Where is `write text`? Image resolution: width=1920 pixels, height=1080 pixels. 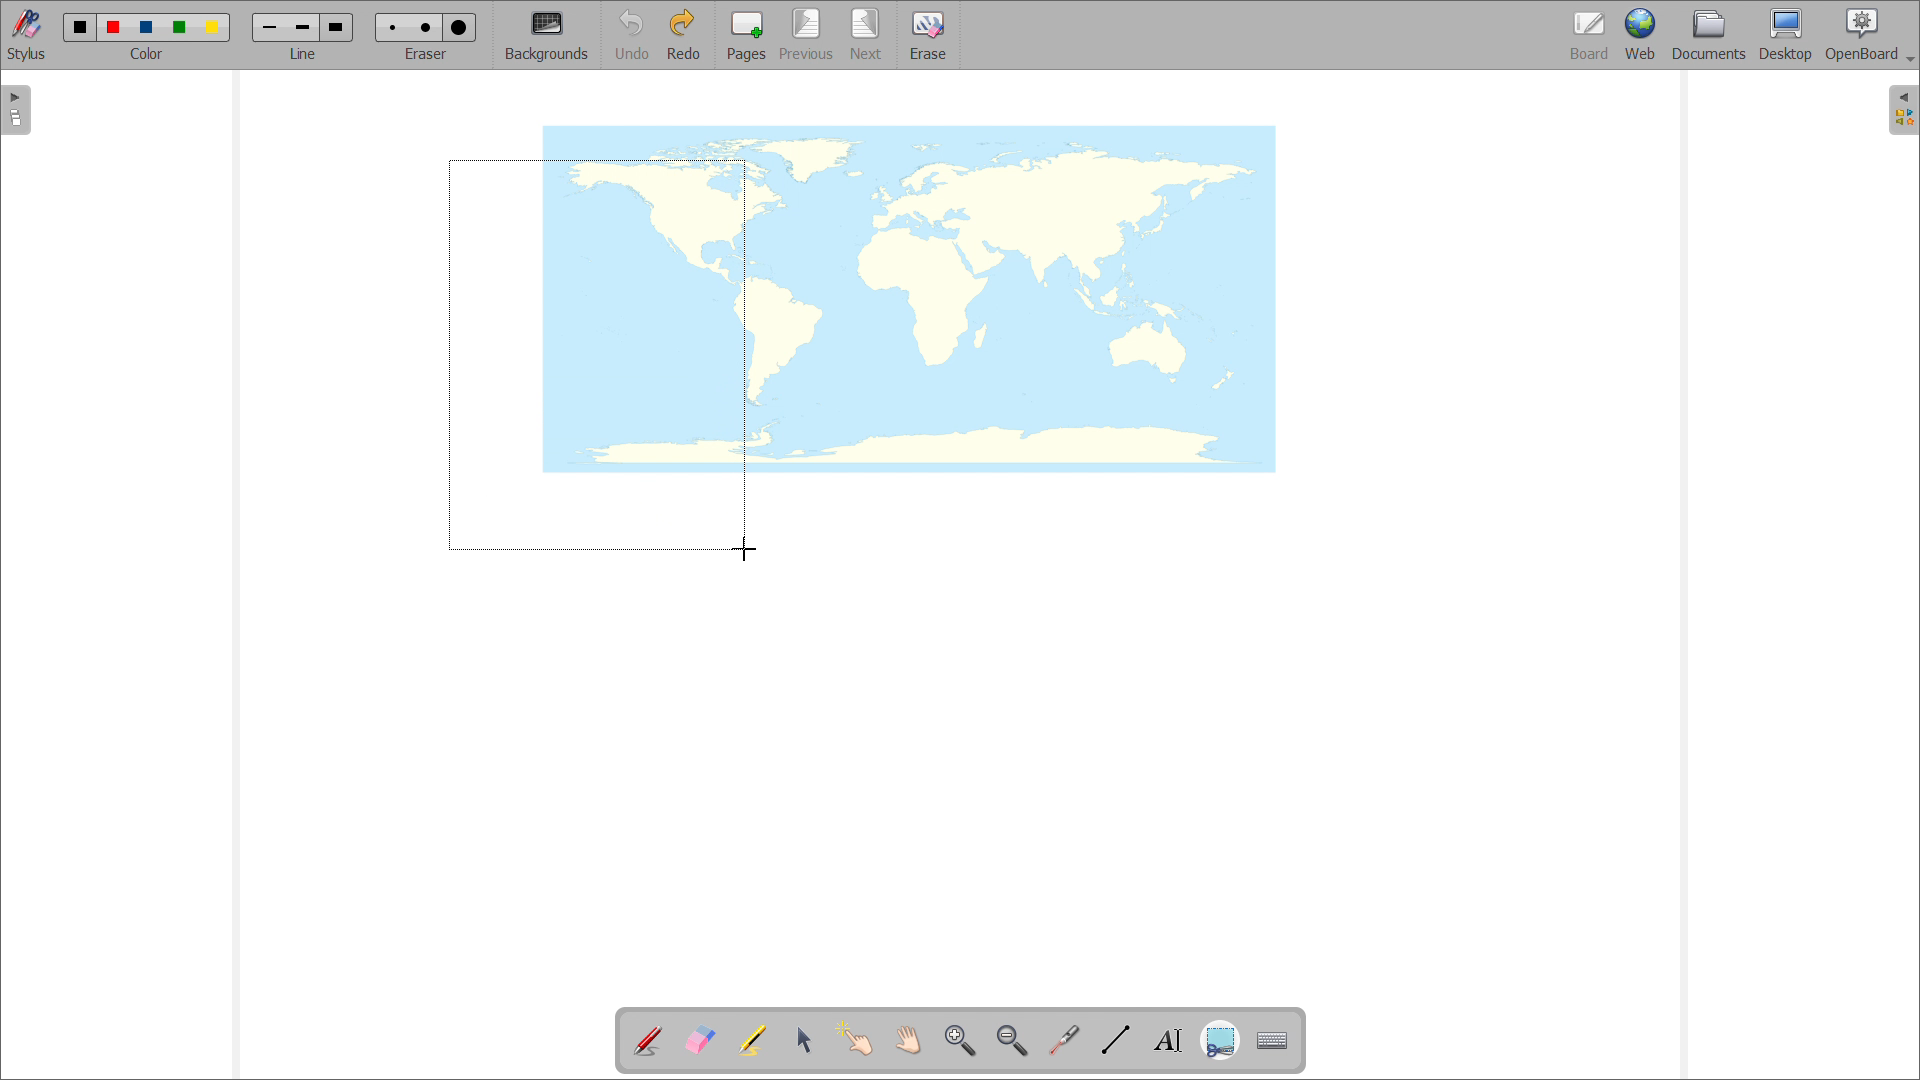 write text is located at coordinates (1168, 1041).